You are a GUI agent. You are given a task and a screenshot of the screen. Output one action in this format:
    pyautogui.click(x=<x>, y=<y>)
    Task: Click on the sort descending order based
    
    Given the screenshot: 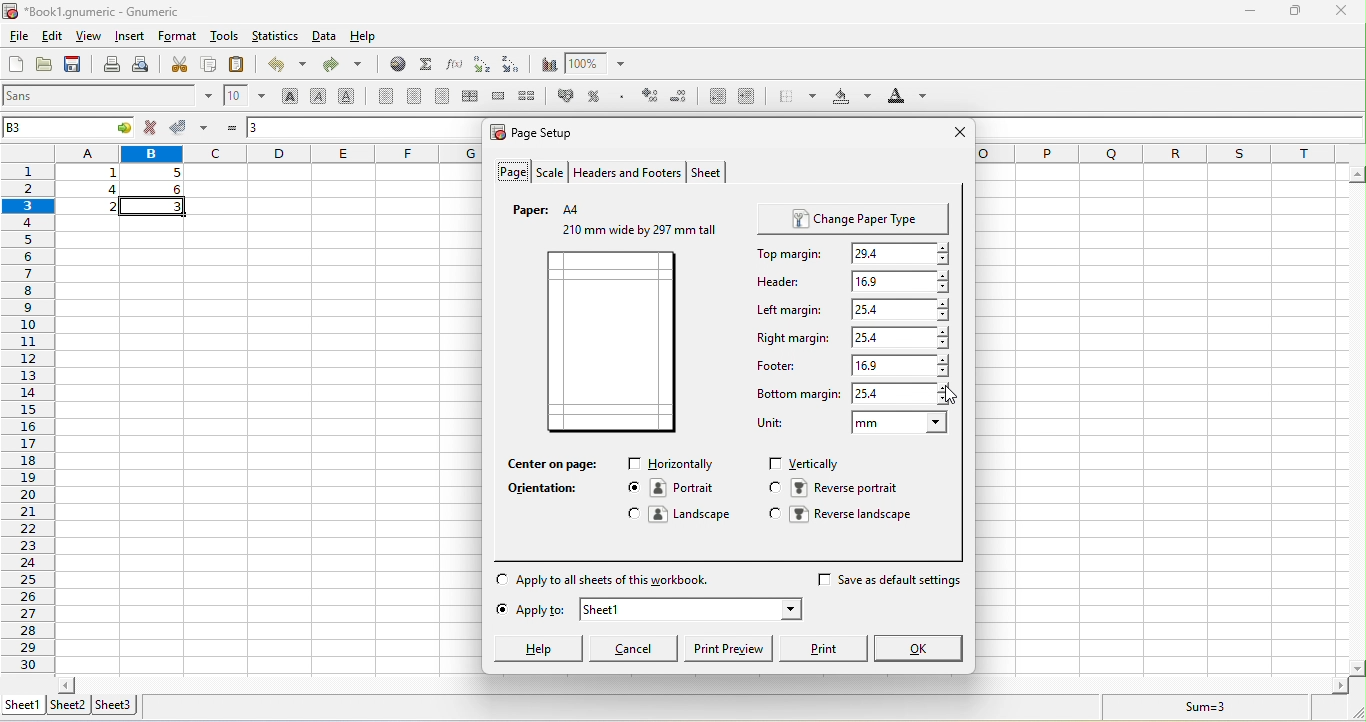 What is the action you would take?
    pyautogui.click(x=514, y=65)
    